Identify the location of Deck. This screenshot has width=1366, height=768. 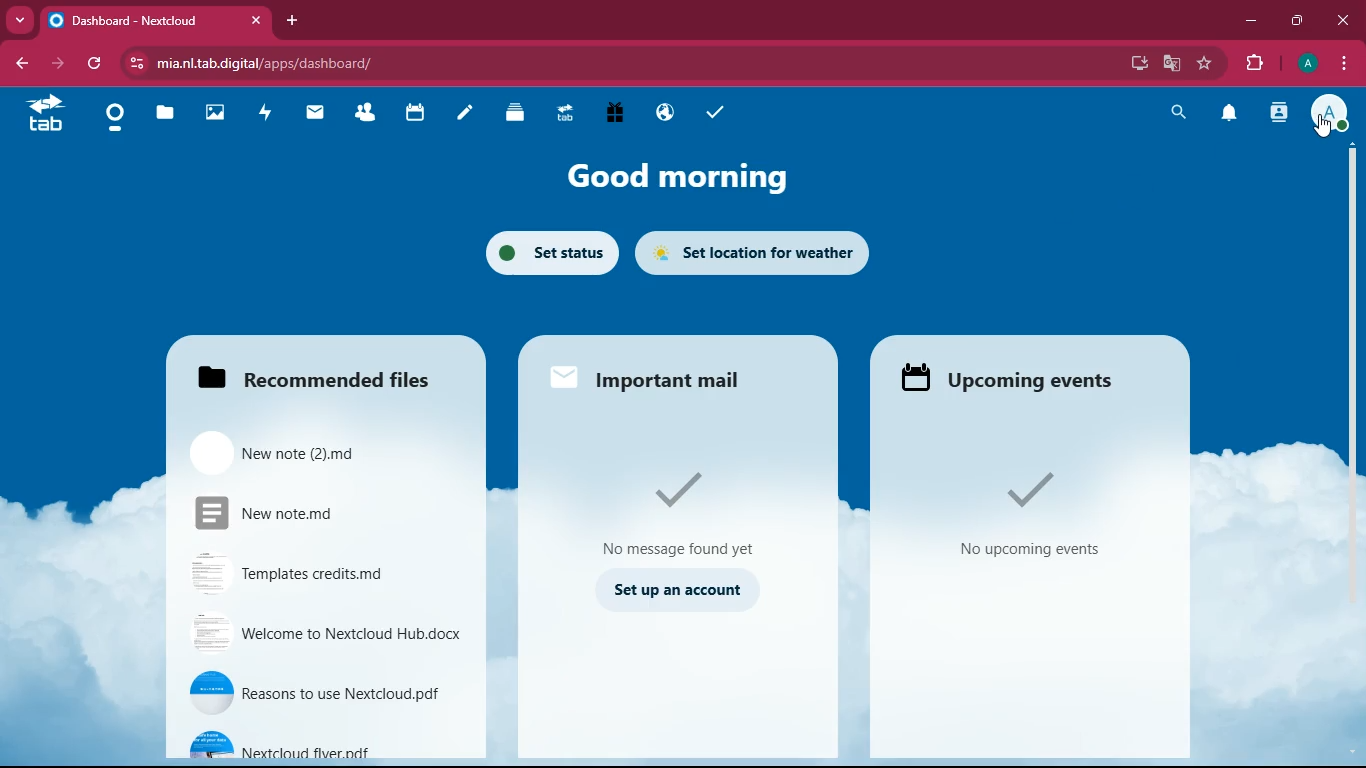
(517, 115).